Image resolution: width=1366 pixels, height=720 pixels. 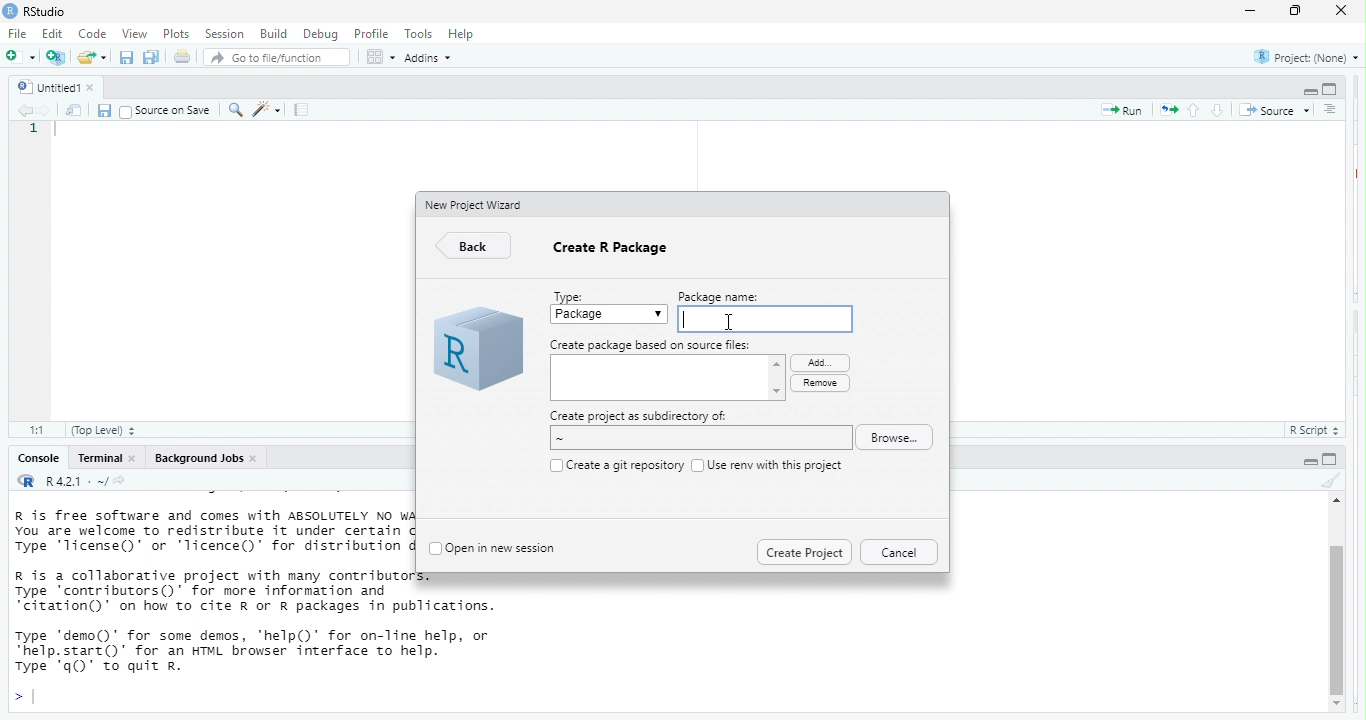 What do you see at coordinates (1328, 481) in the screenshot?
I see `clear console` at bounding box center [1328, 481].